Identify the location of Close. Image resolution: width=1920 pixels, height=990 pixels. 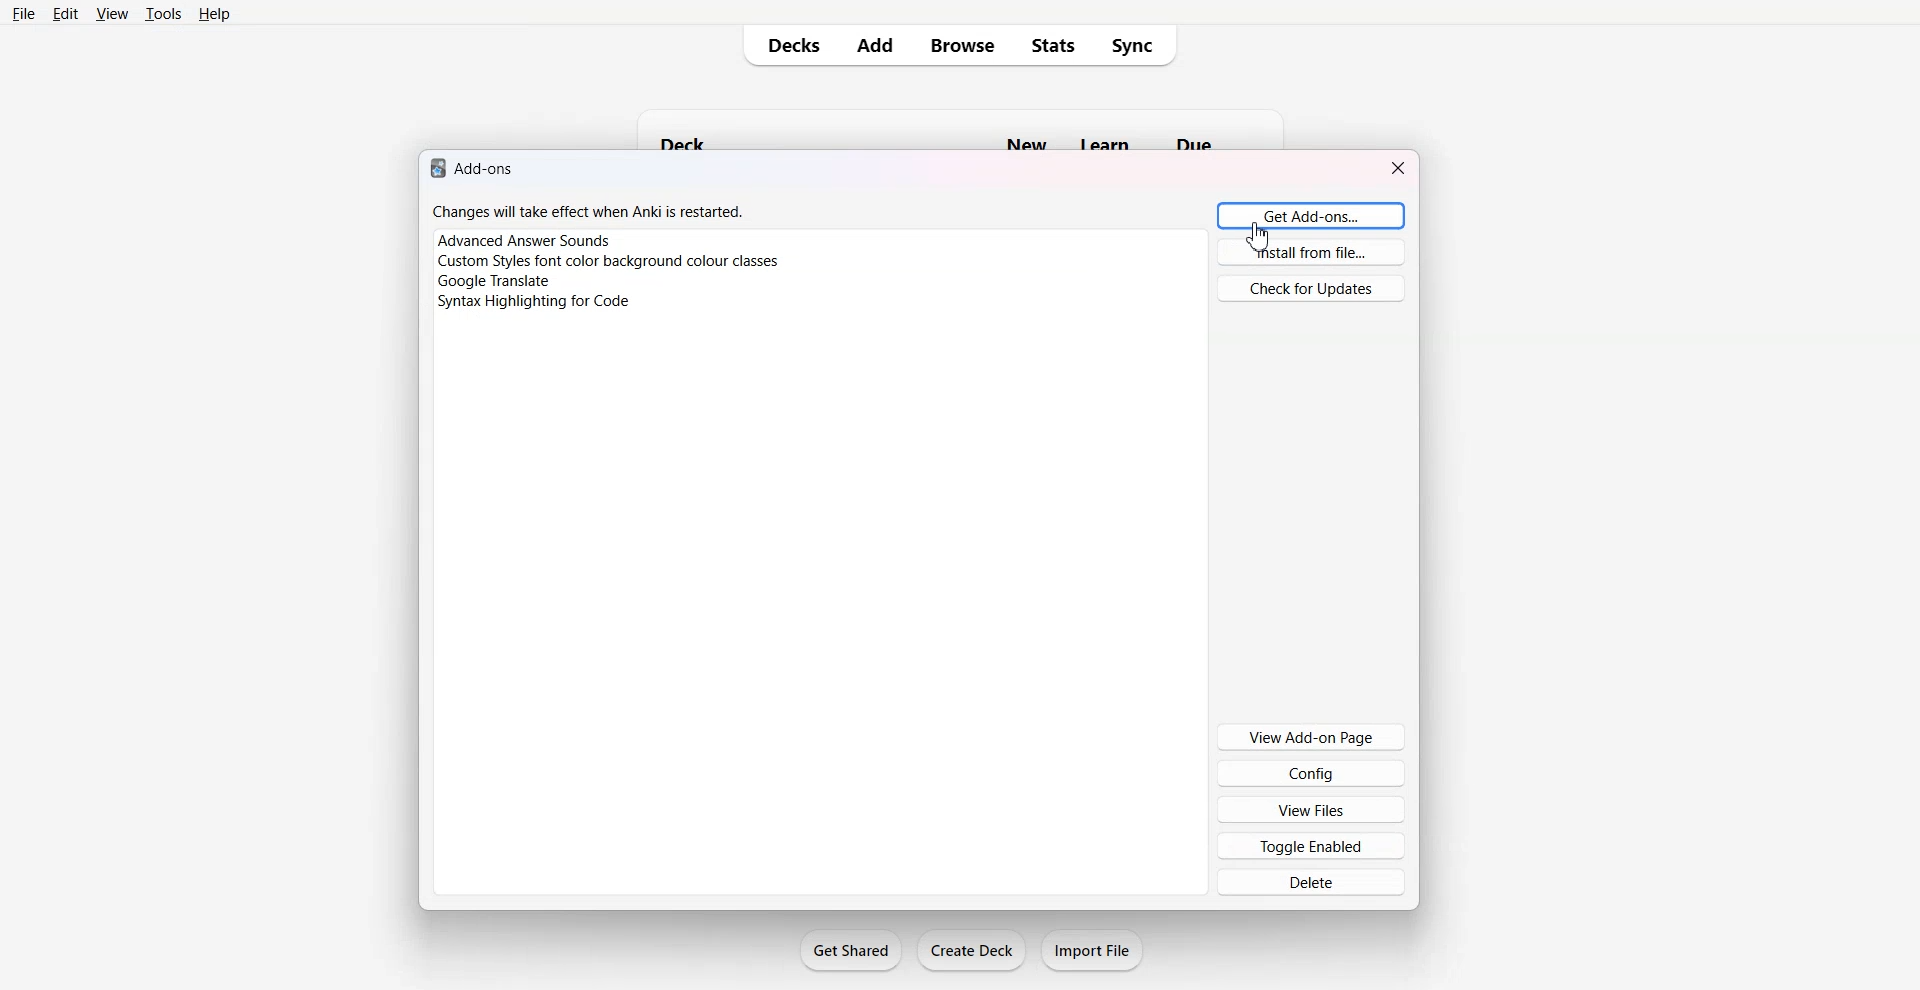
(1397, 168).